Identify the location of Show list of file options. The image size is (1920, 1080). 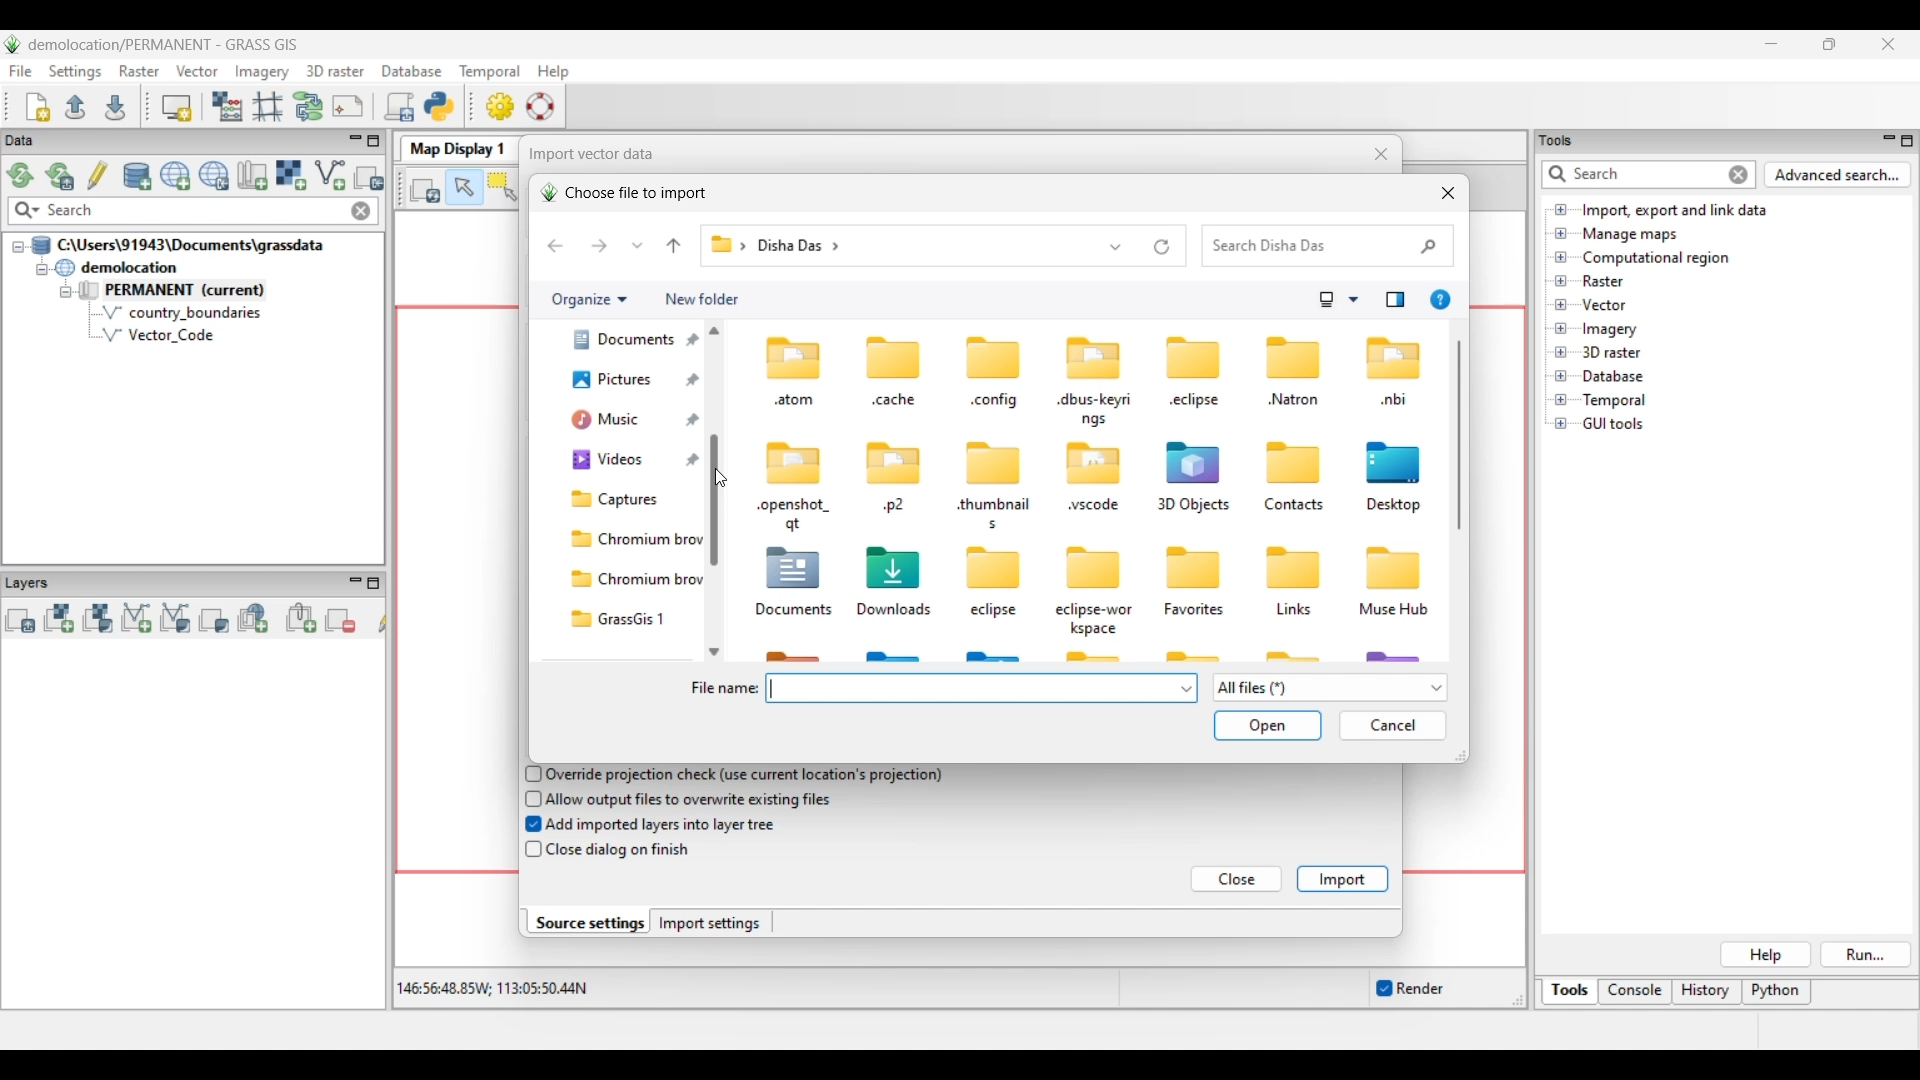
(1329, 688).